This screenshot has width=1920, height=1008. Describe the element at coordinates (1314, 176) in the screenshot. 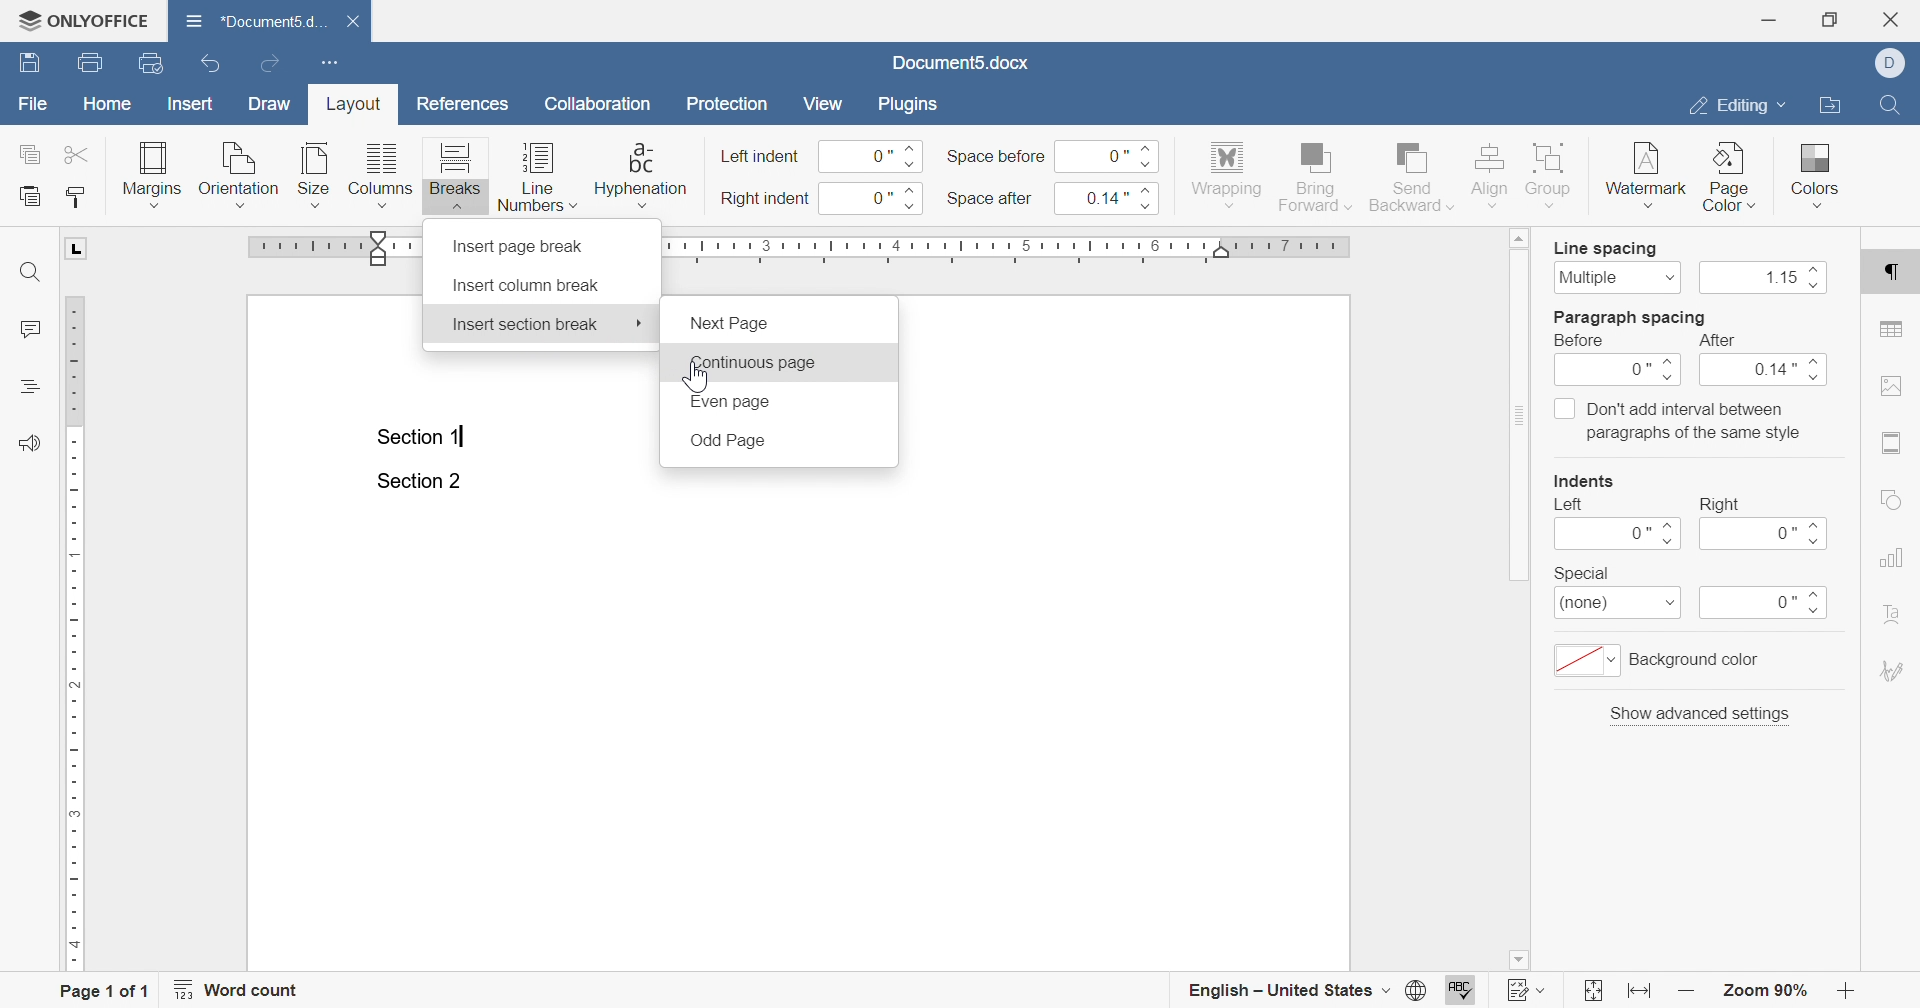

I see `bring forward` at that location.